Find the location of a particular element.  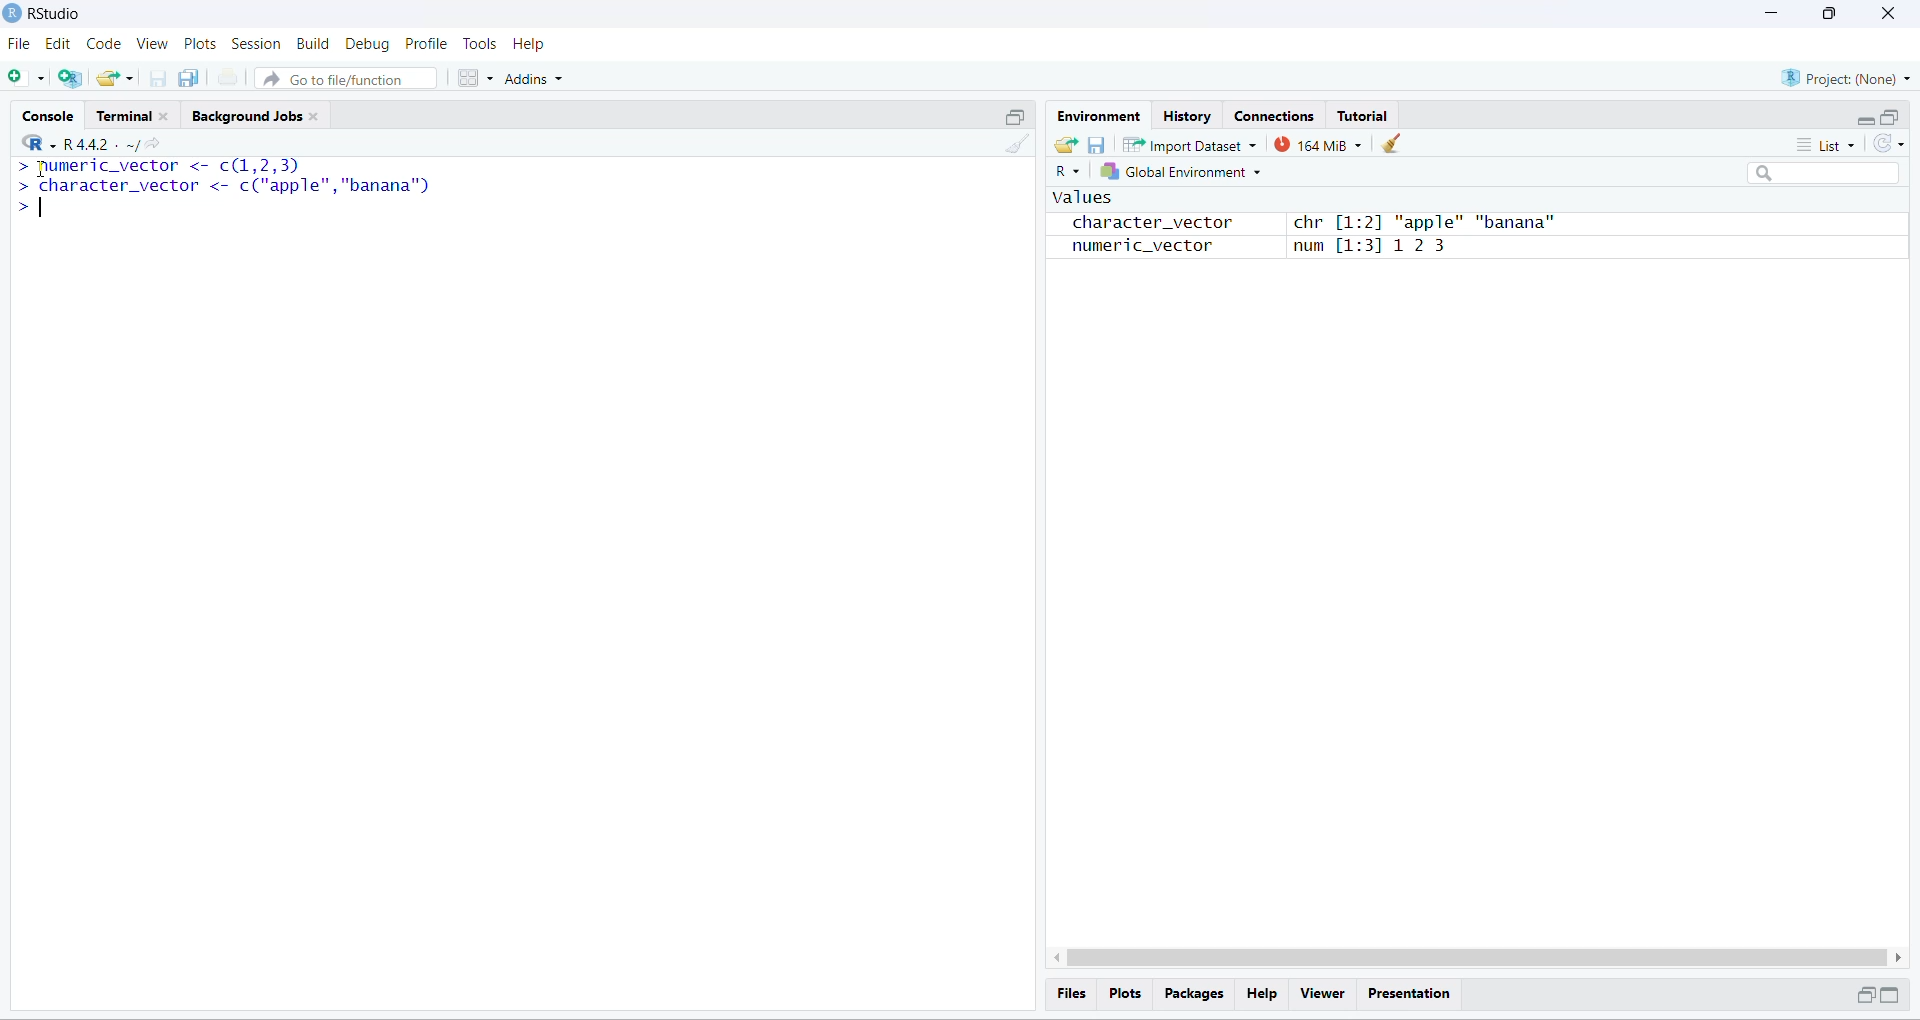

Terminal is located at coordinates (136, 112).